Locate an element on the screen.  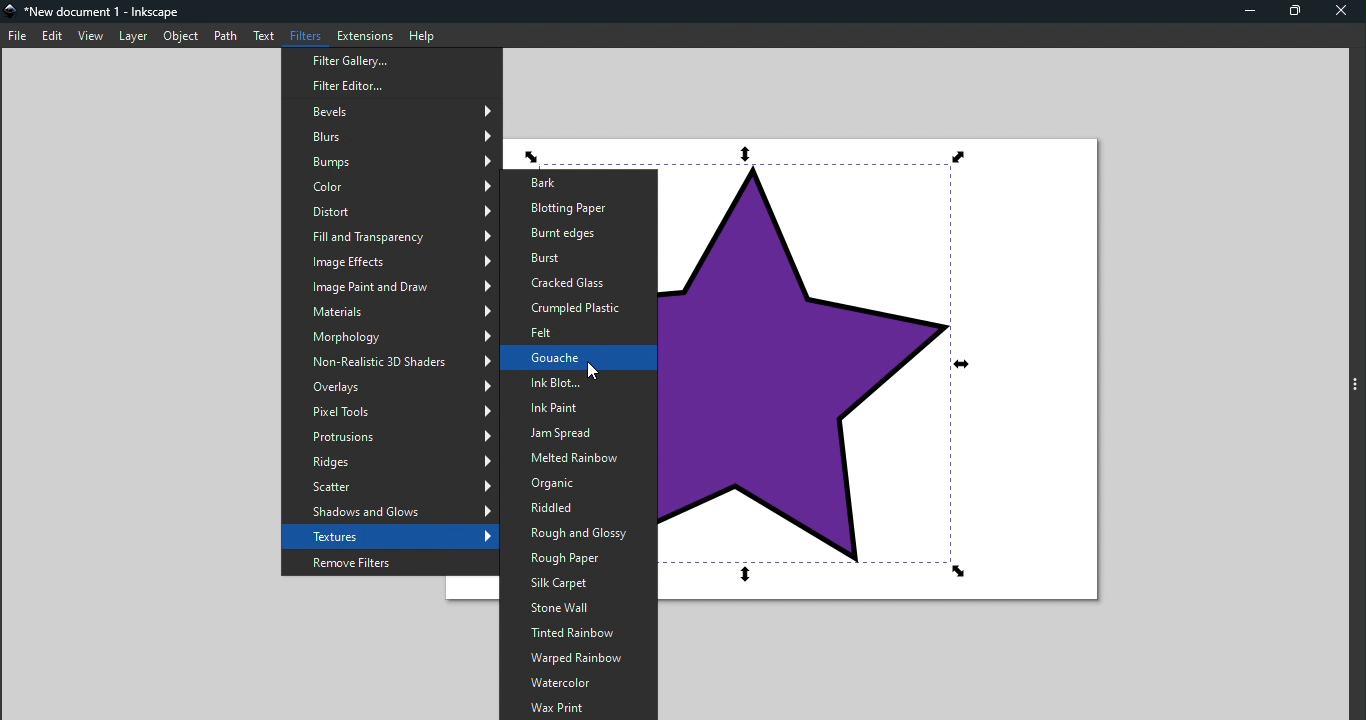
Canvas is located at coordinates (888, 380).